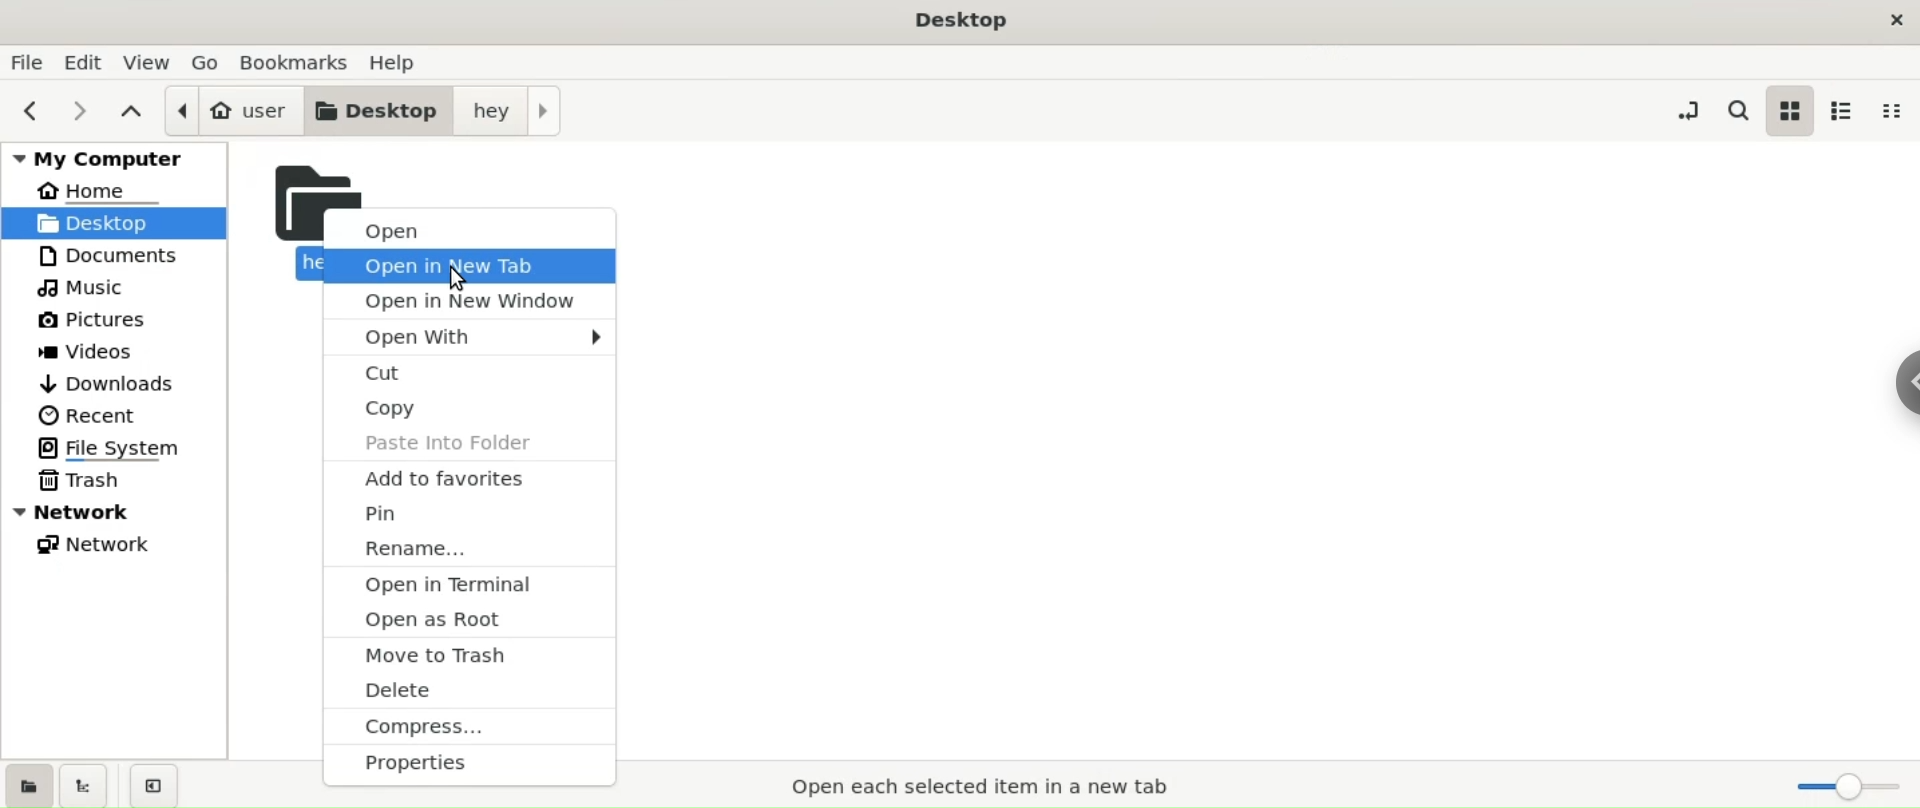 This screenshot has width=1920, height=808. Describe the element at coordinates (294, 62) in the screenshot. I see `bookmarks` at that location.